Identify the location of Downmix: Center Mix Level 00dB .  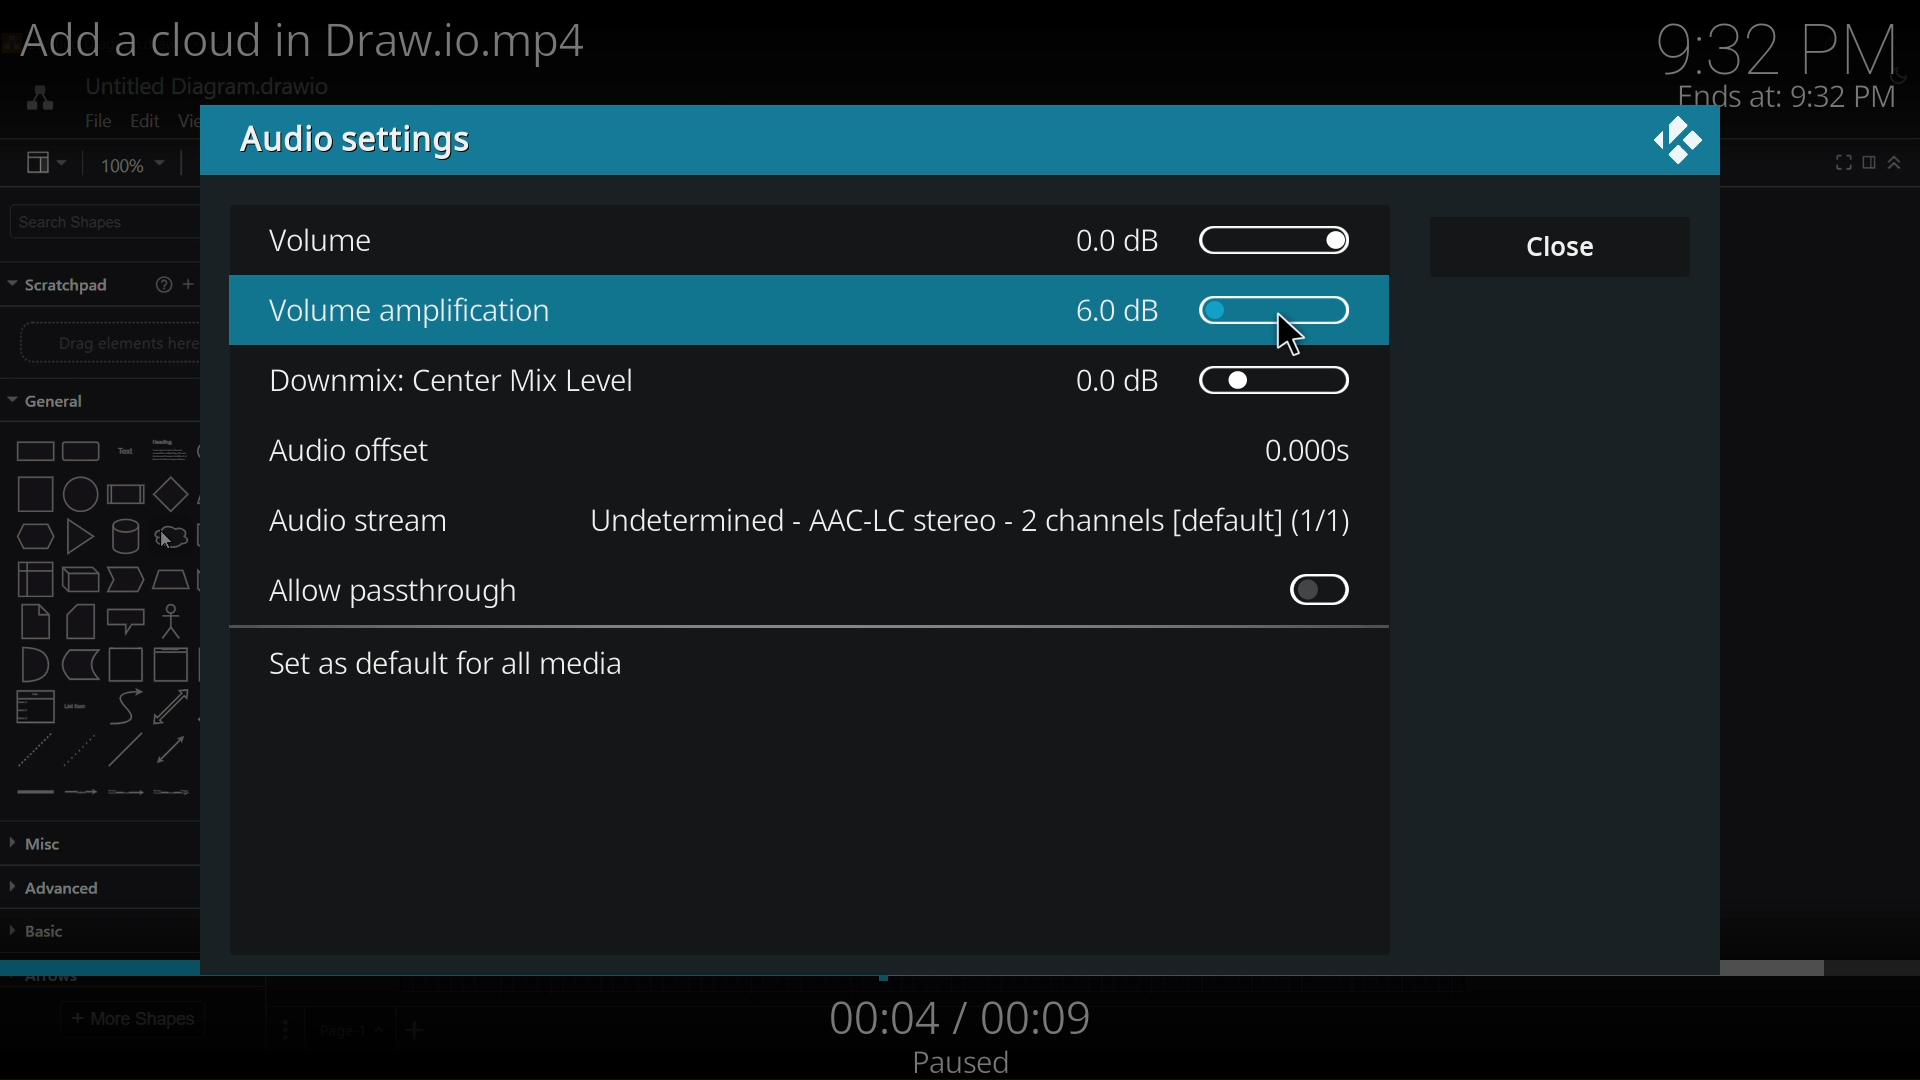
(799, 385).